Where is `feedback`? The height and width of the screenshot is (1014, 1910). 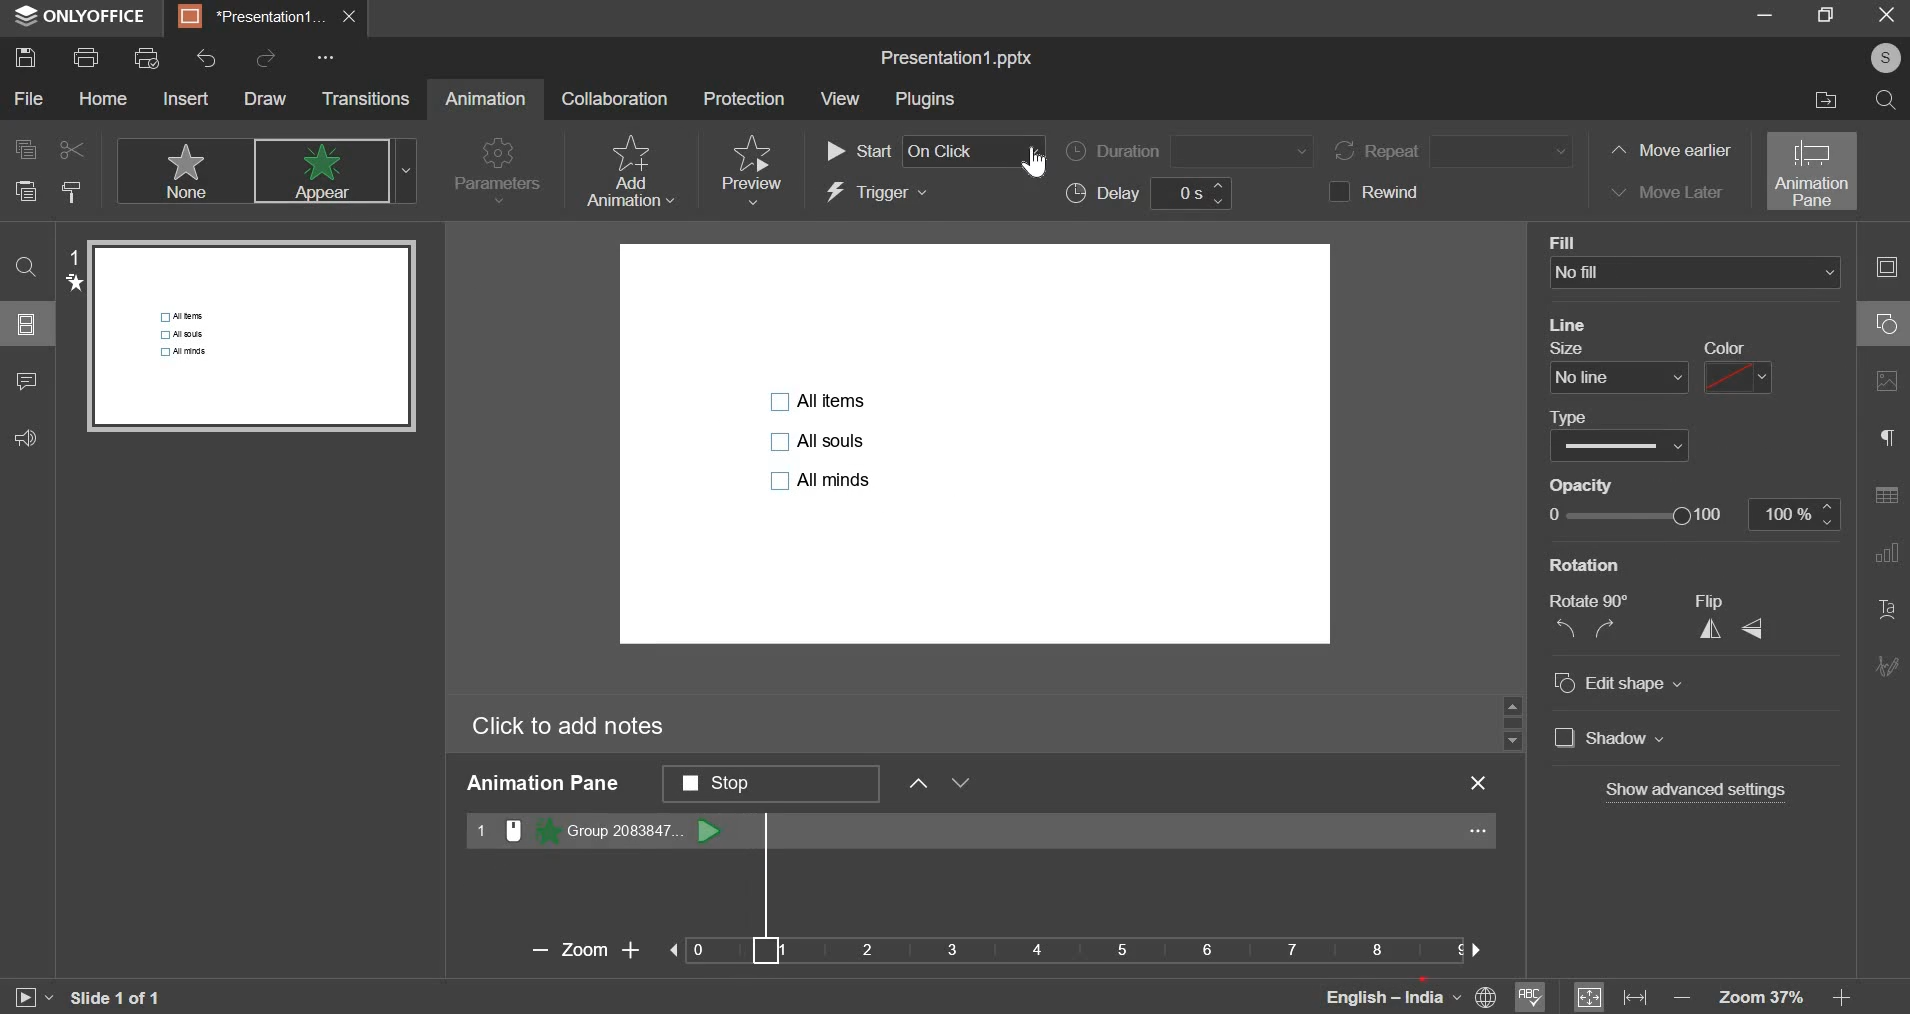 feedback is located at coordinates (35, 437).